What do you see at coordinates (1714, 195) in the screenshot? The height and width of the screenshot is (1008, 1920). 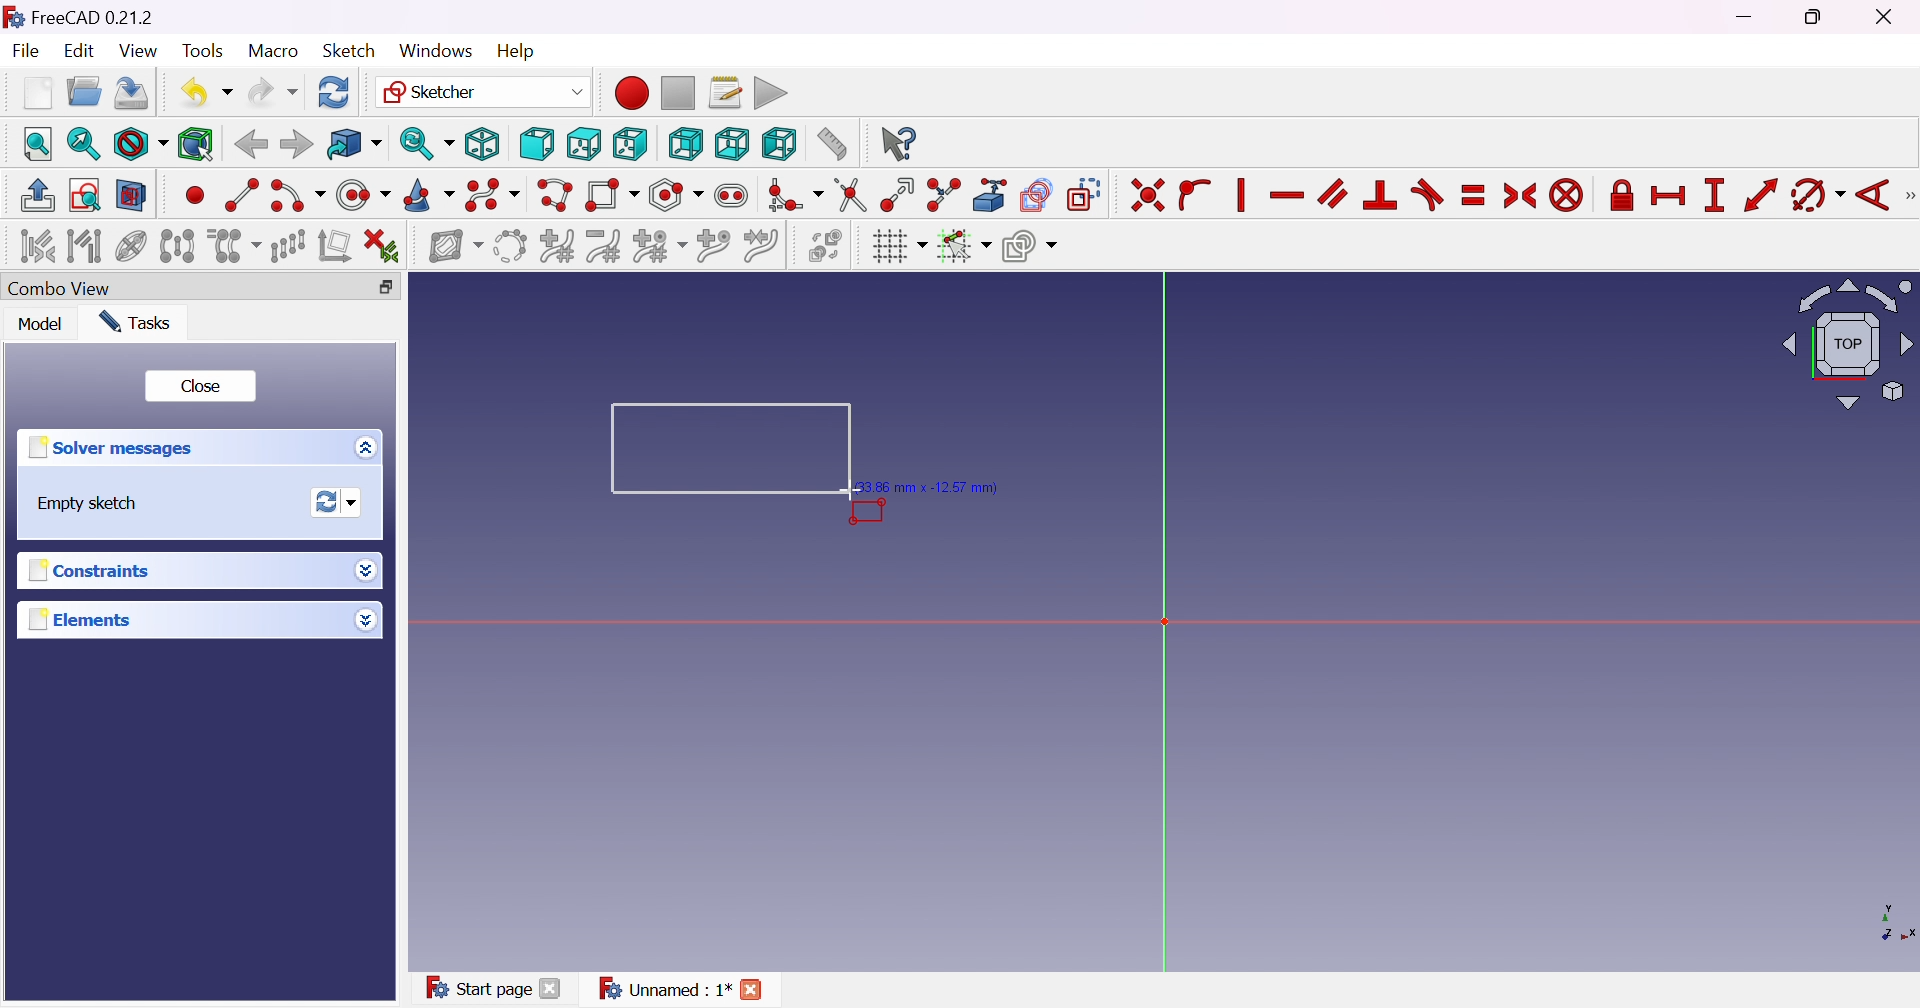 I see `Constrain vertical distance` at bounding box center [1714, 195].